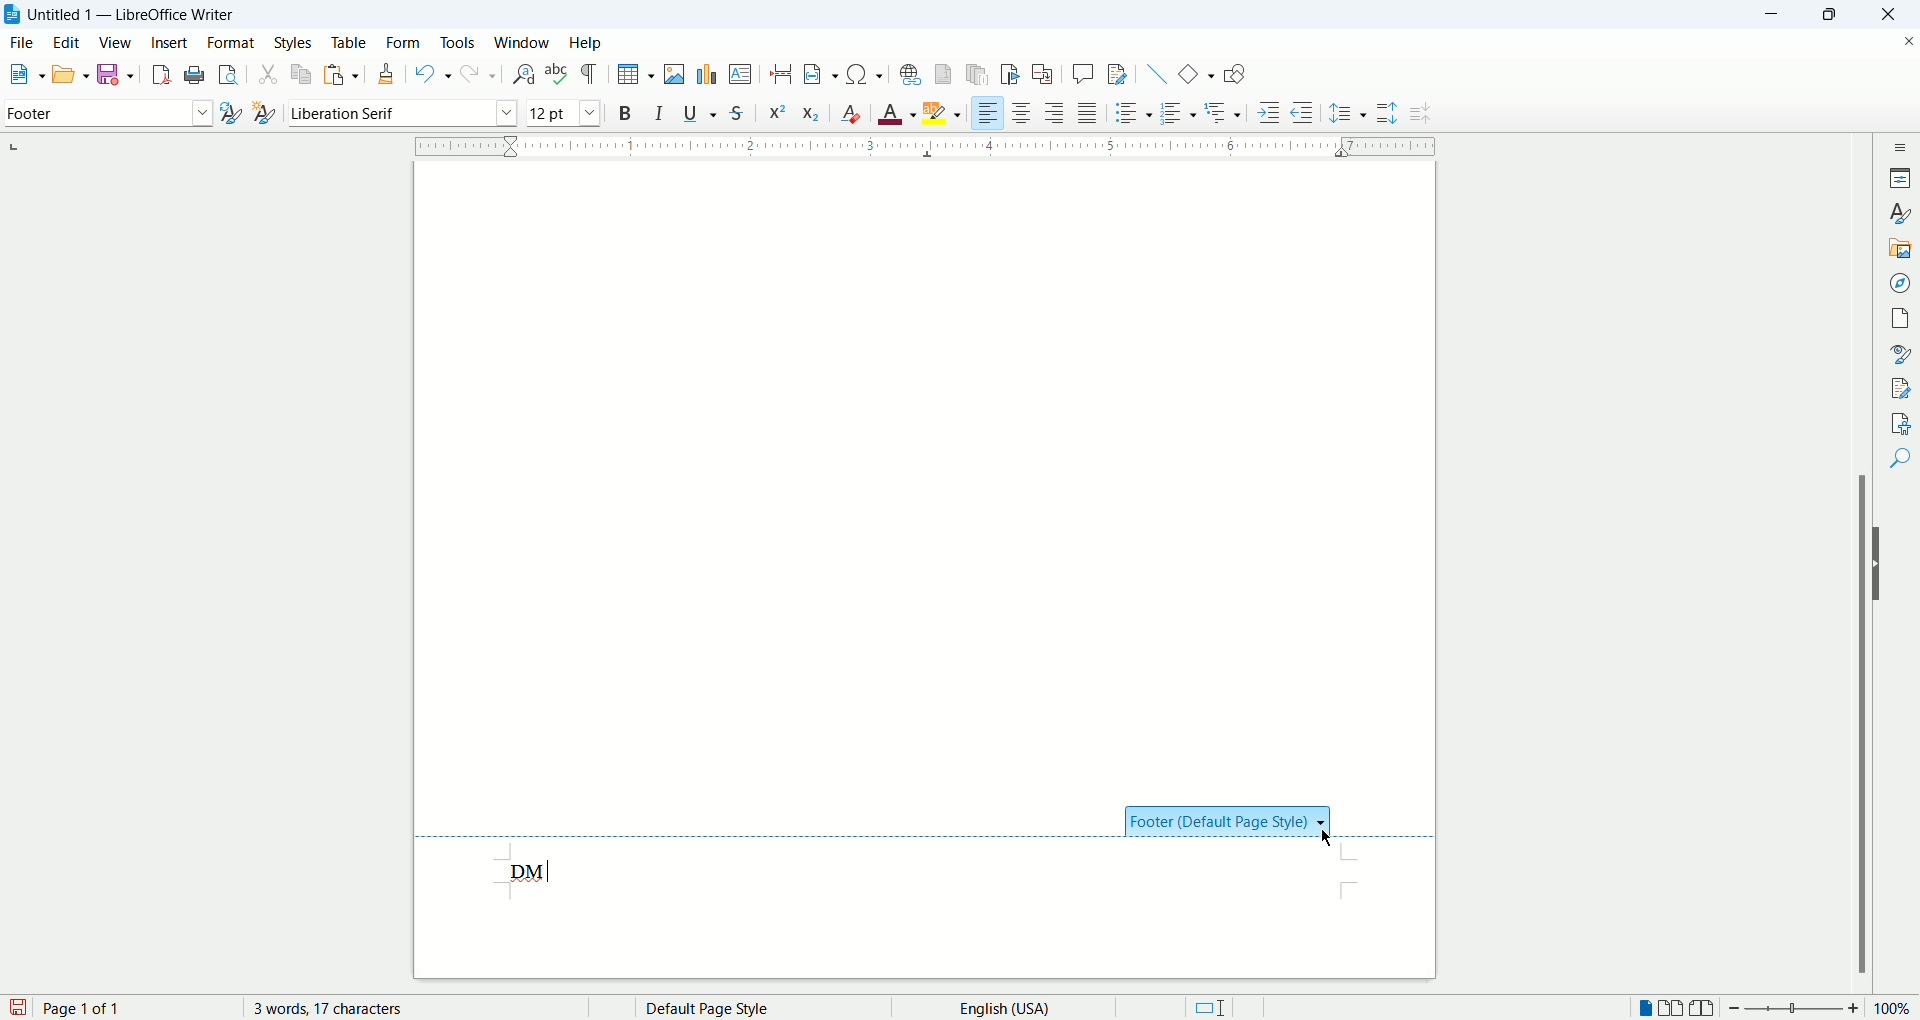 The height and width of the screenshot is (1020, 1920). I want to click on unordered list, so click(1130, 113).